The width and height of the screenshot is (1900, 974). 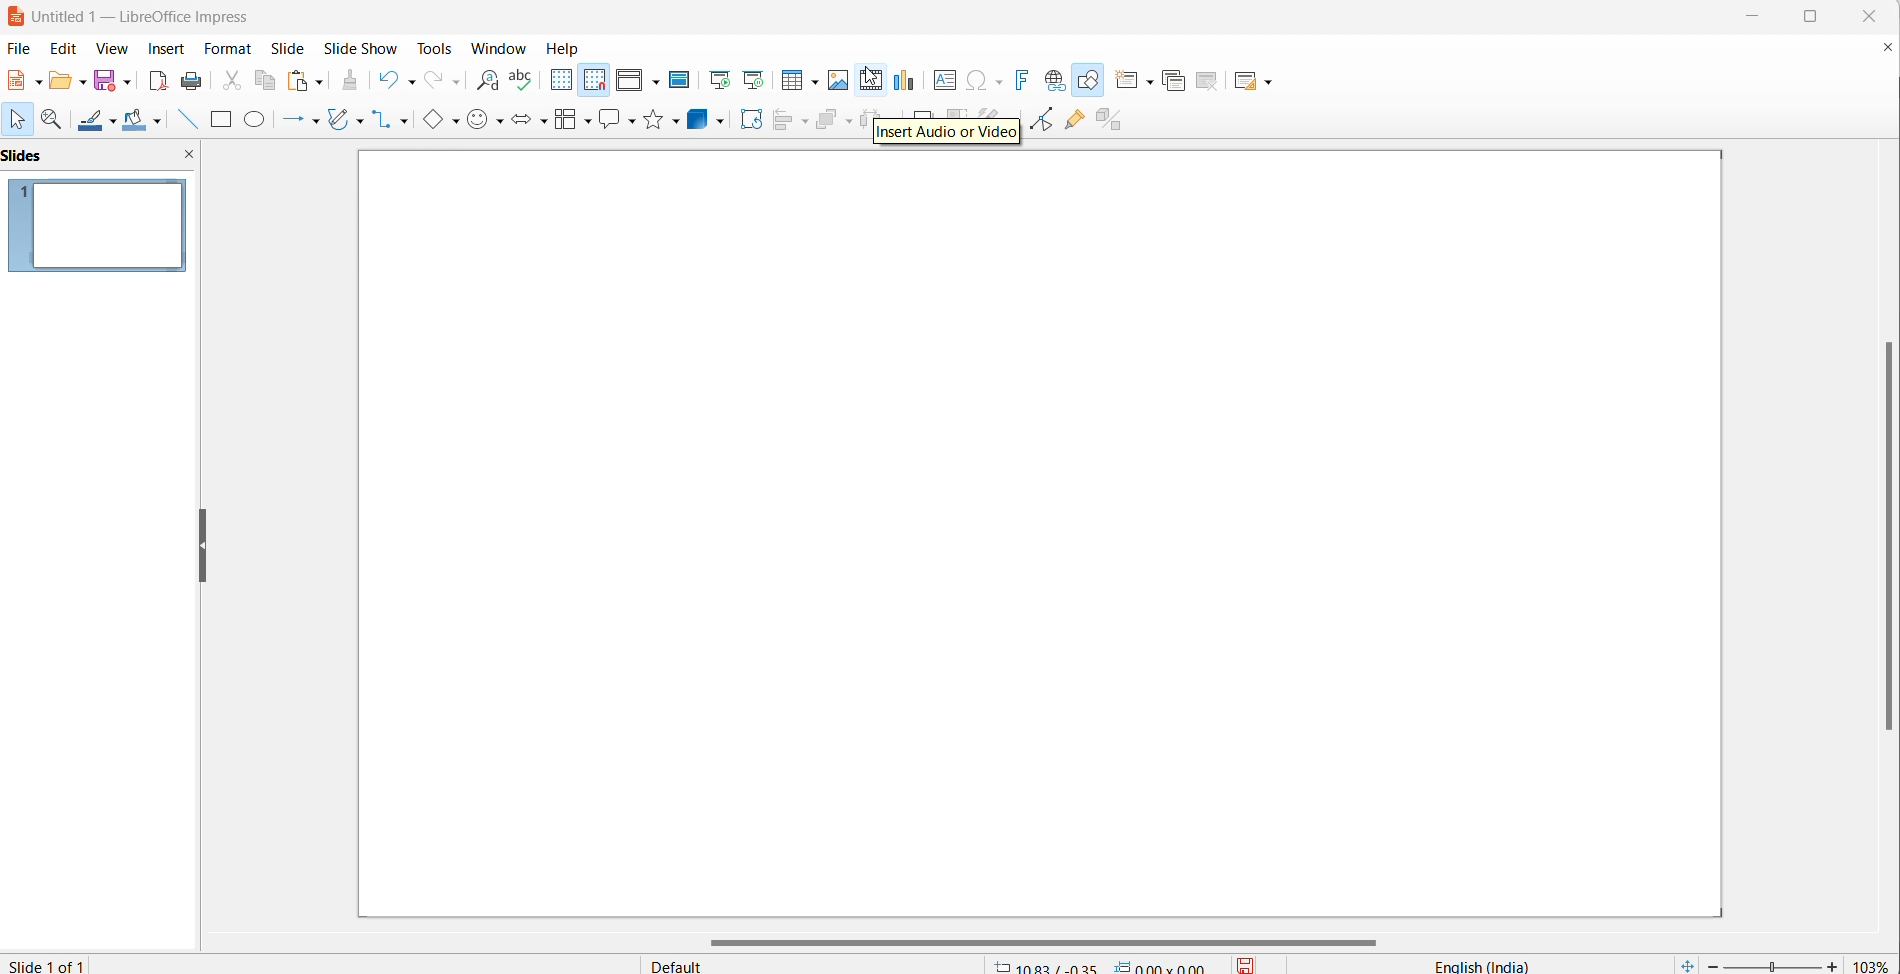 What do you see at coordinates (841, 83) in the screenshot?
I see `insert images` at bounding box center [841, 83].